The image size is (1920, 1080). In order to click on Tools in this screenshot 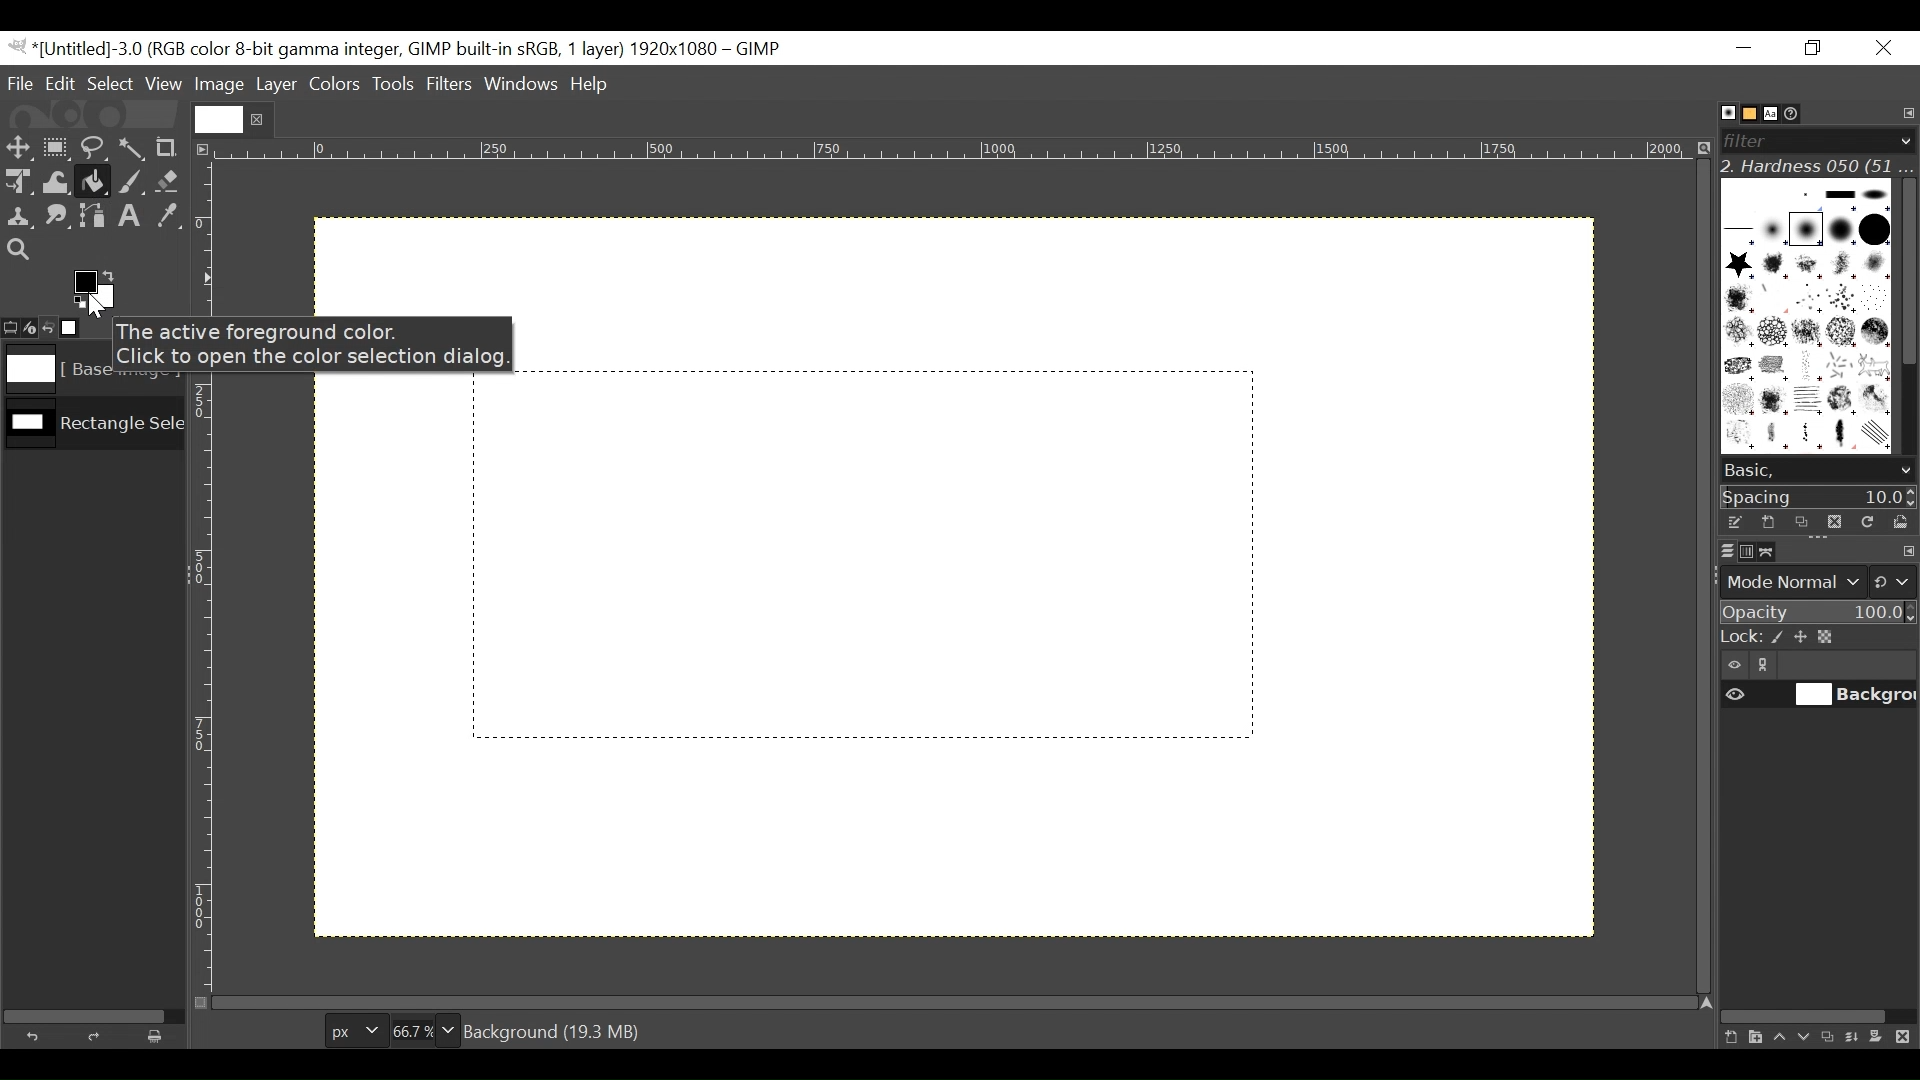, I will do `click(395, 86)`.